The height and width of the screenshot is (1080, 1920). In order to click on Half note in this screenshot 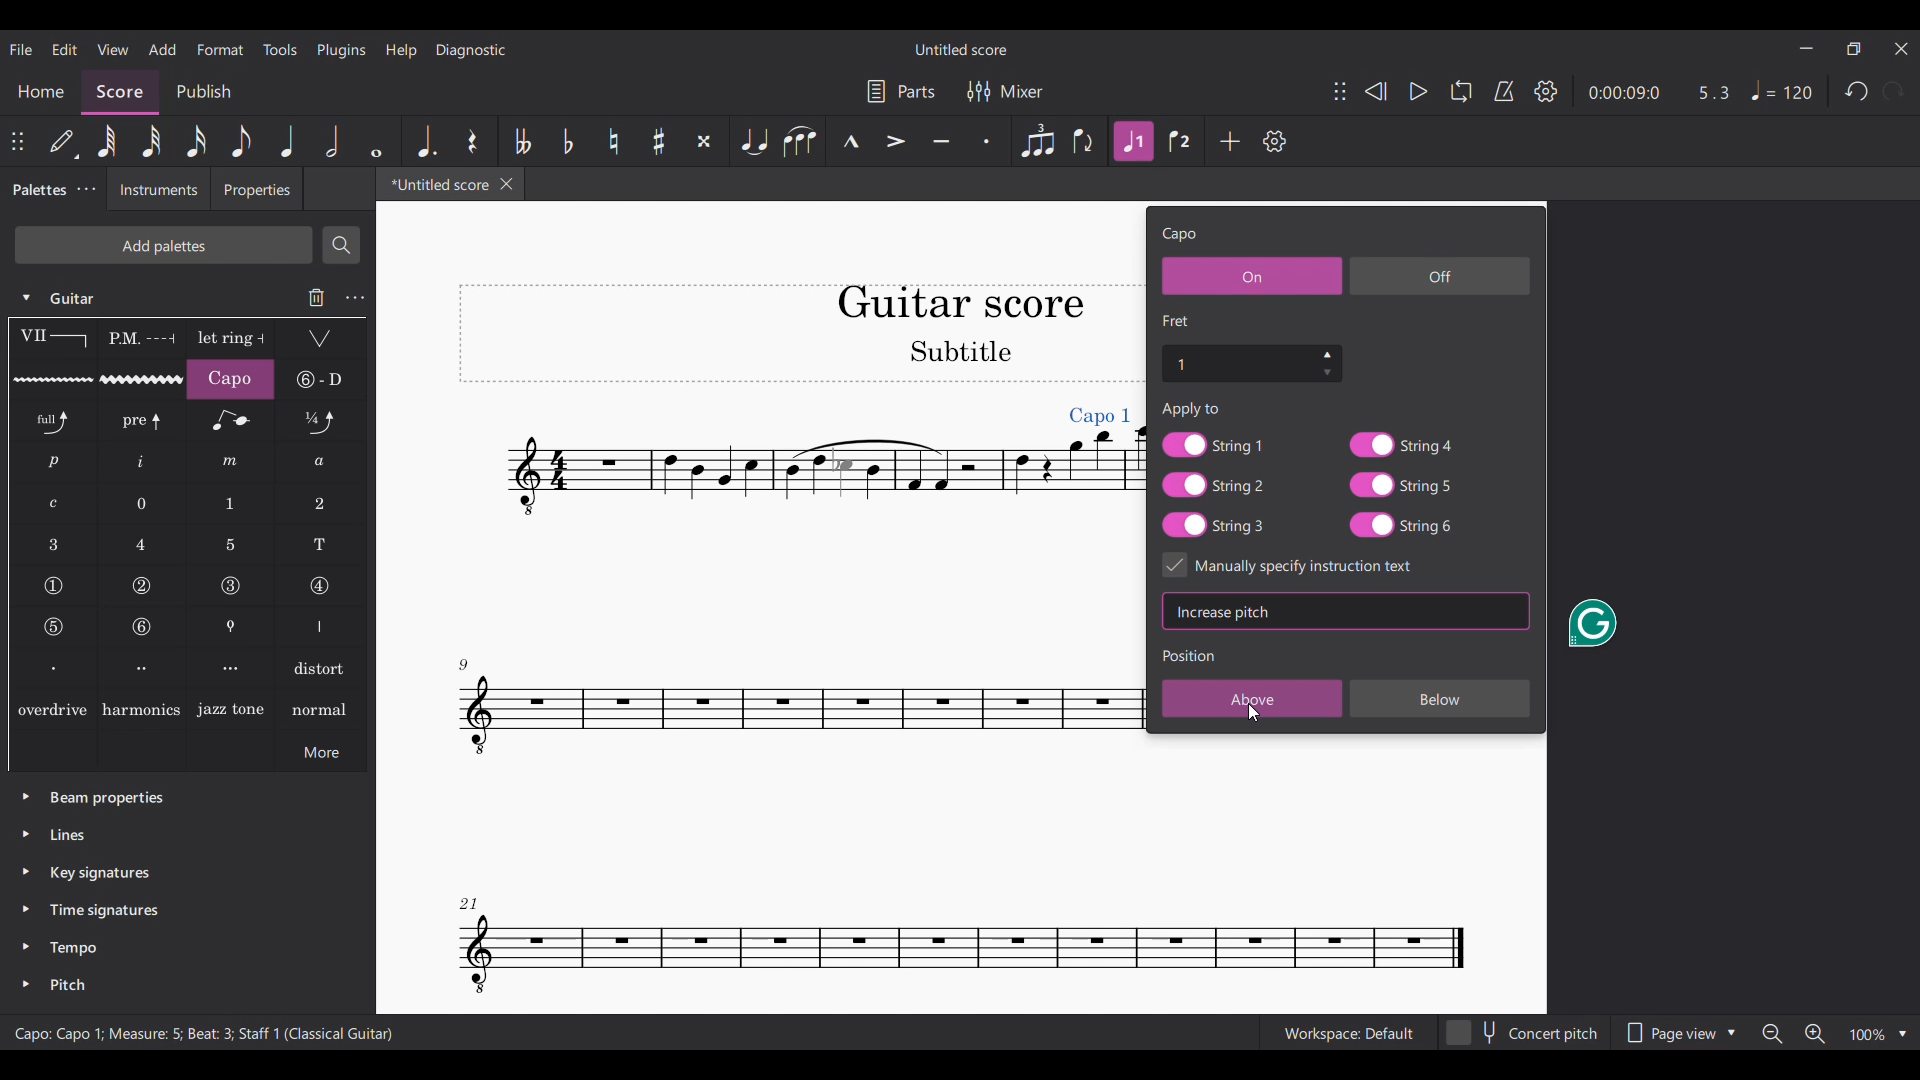, I will do `click(333, 141)`.